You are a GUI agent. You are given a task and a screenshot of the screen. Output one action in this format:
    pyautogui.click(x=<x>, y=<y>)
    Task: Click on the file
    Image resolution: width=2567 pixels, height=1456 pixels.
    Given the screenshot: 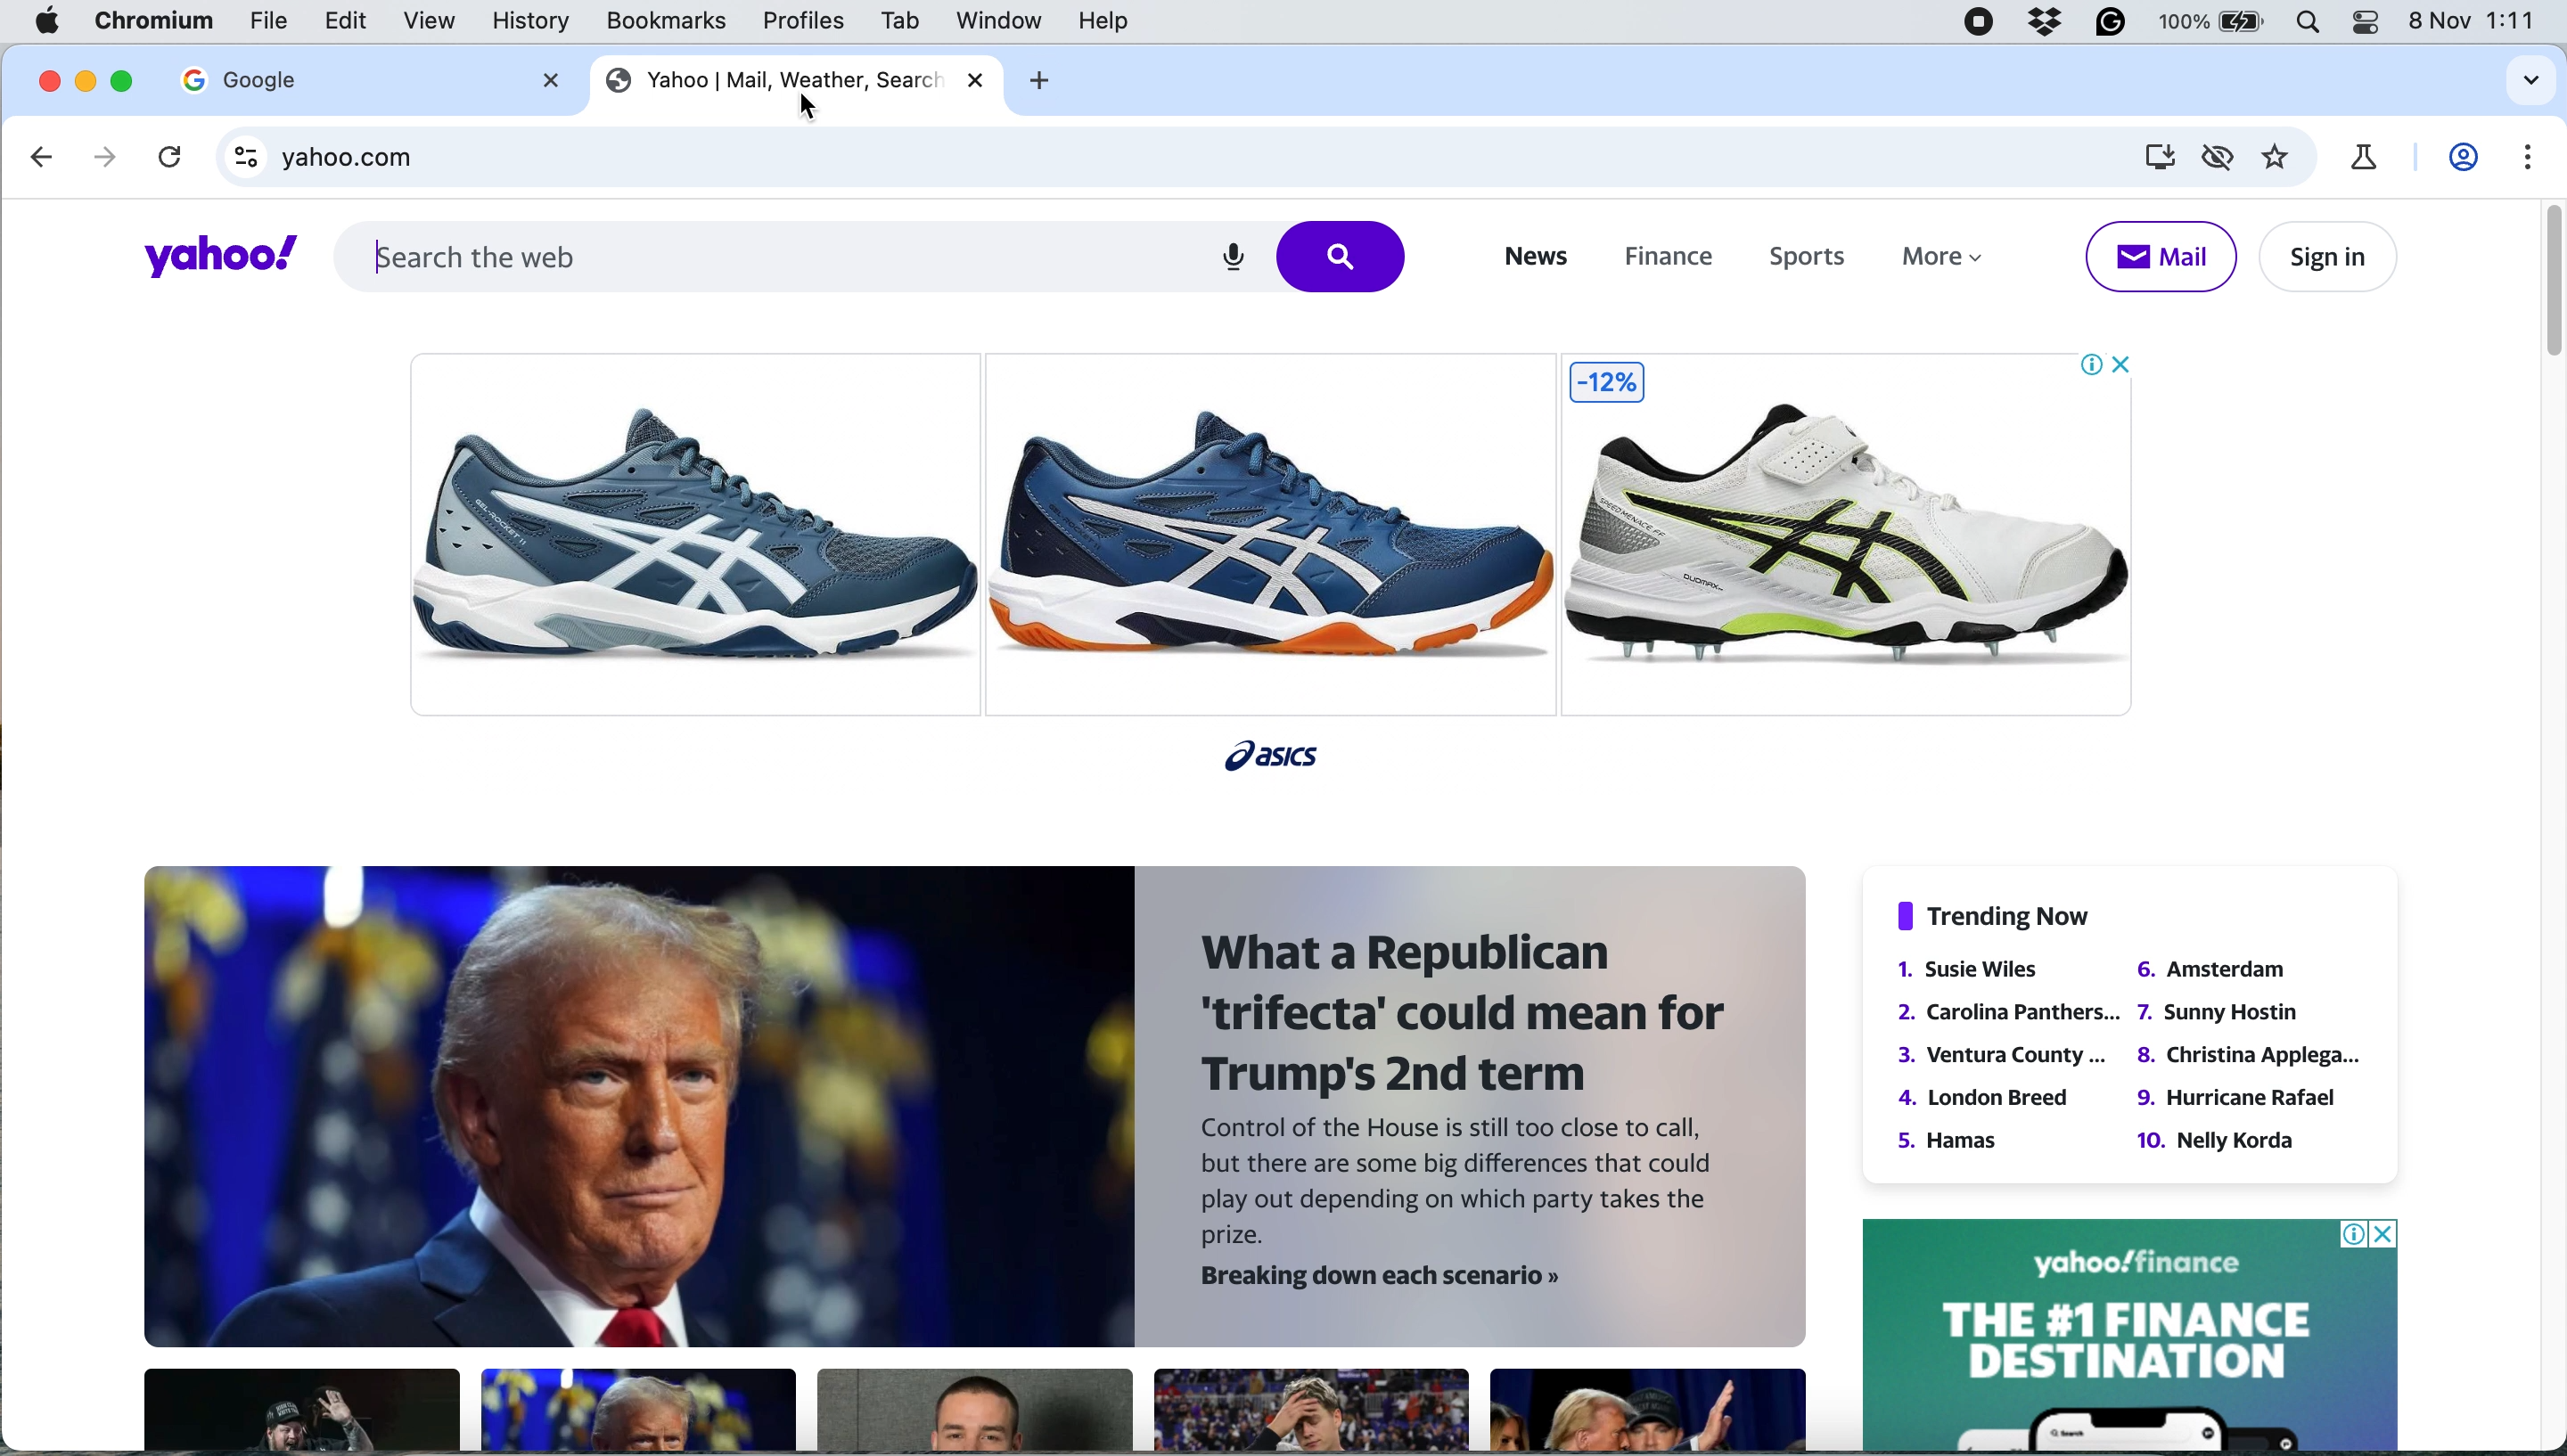 What is the action you would take?
    pyautogui.click(x=269, y=27)
    